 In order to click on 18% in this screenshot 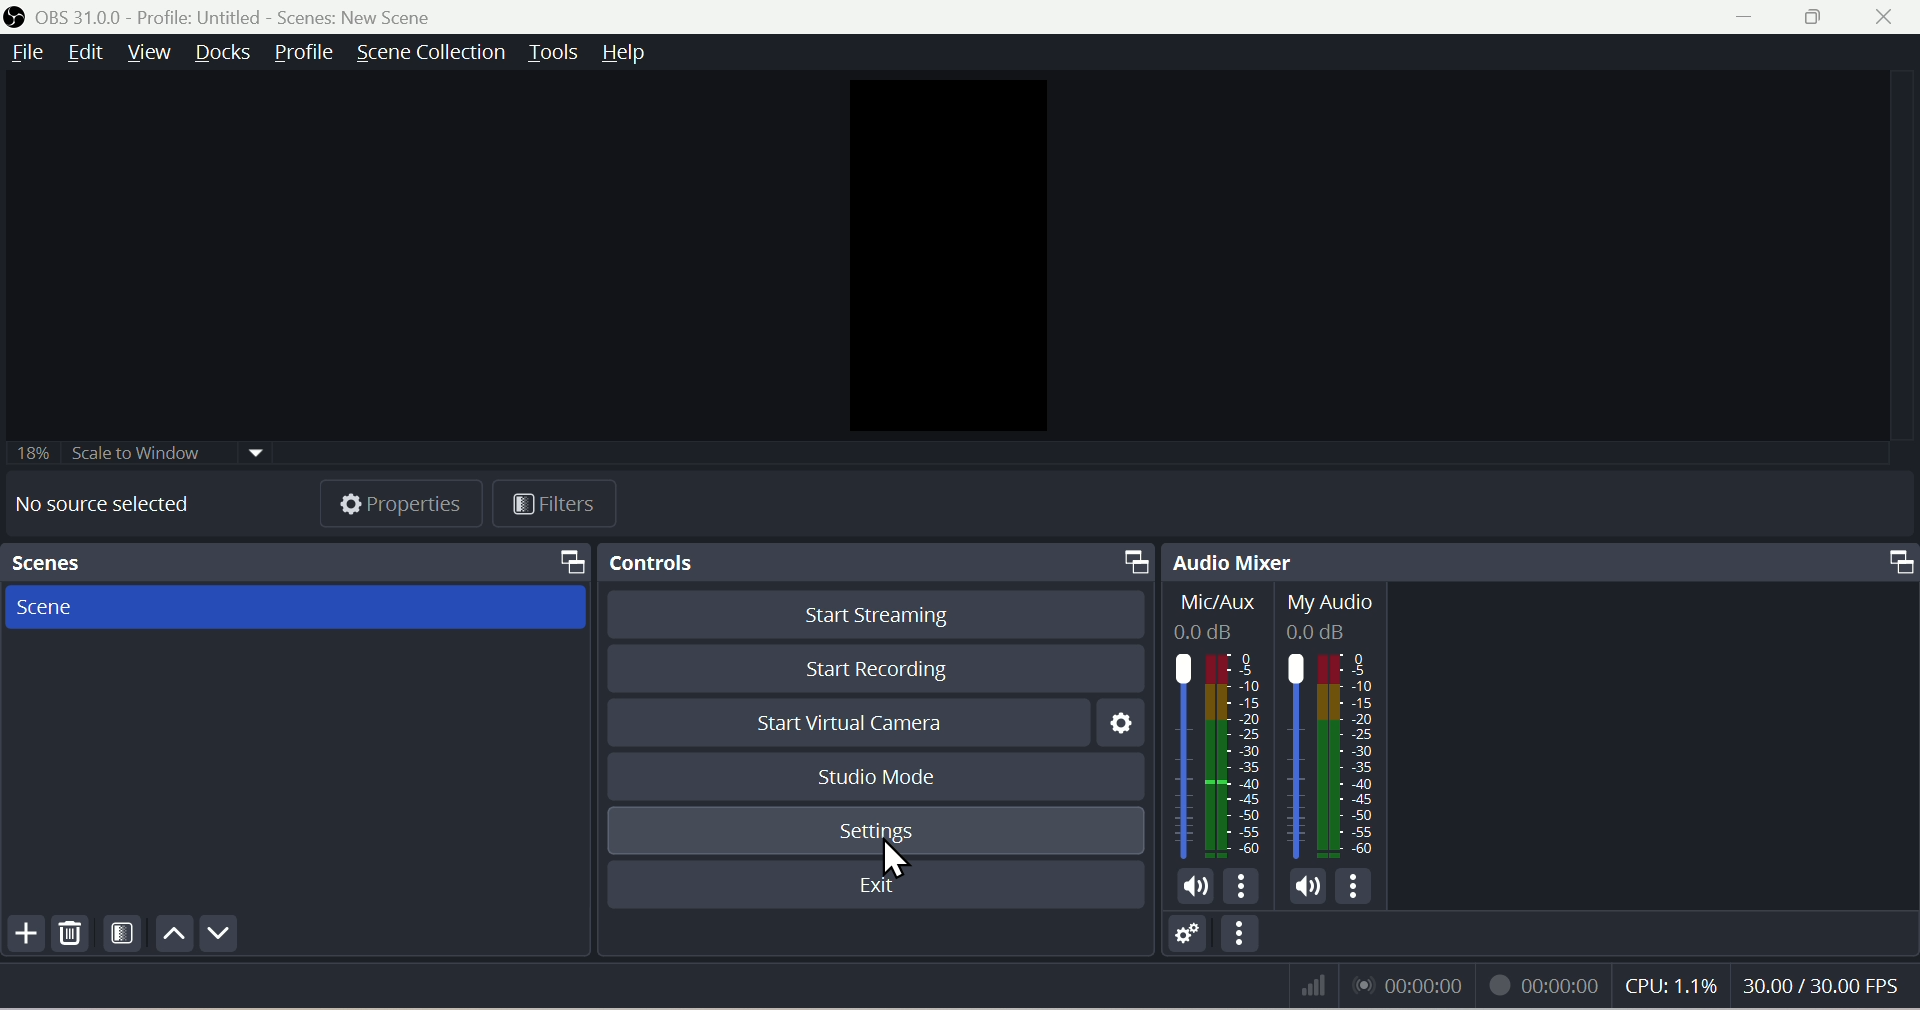, I will do `click(32, 452)`.